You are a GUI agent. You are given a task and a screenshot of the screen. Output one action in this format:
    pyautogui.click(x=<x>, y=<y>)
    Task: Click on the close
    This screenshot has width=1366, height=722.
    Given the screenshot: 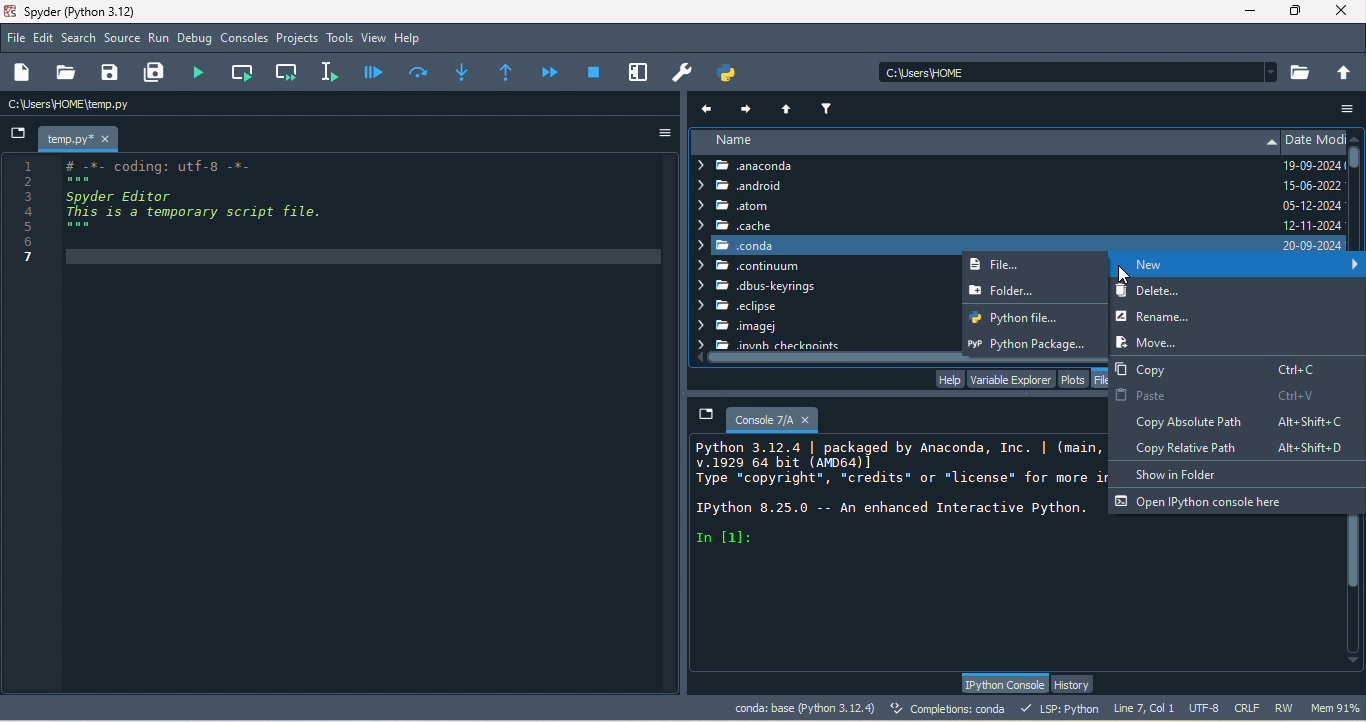 What is the action you would take?
    pyautogui.click(x=1346, y=12)
    